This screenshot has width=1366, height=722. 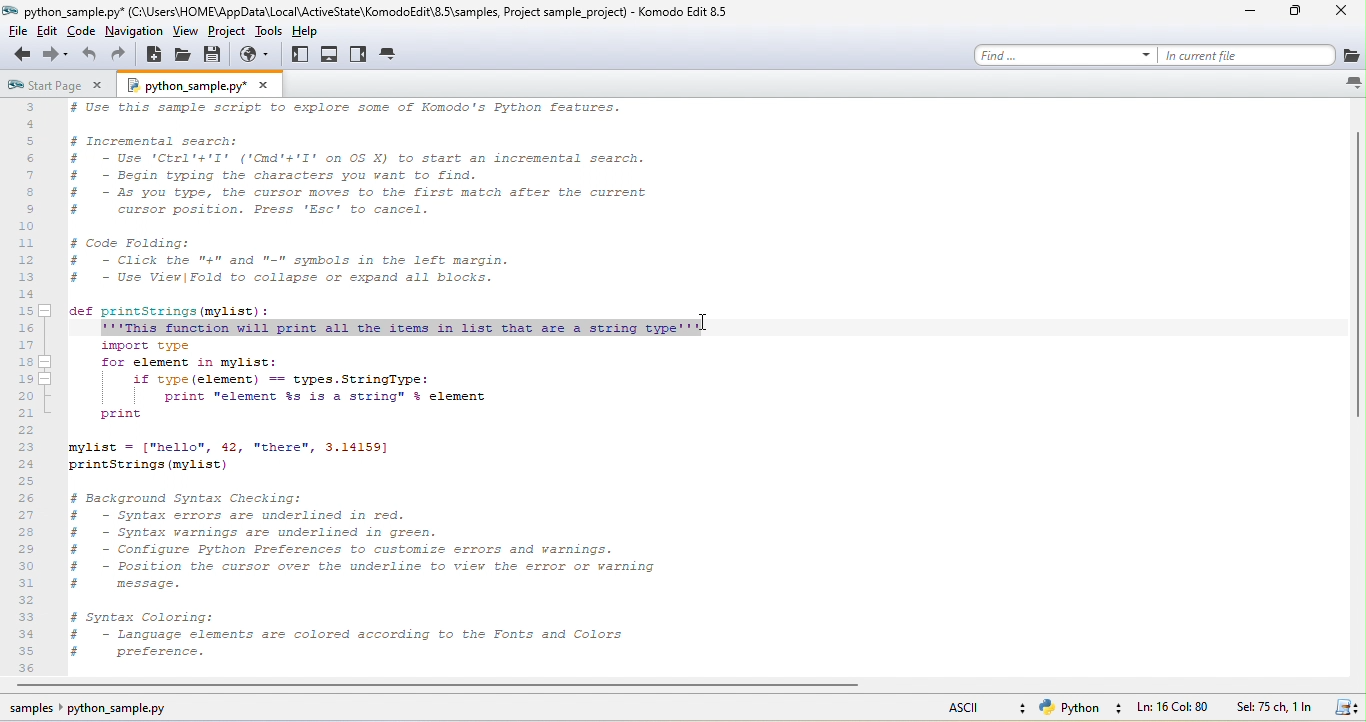 I want to click on code, so click(x=83, y=34).